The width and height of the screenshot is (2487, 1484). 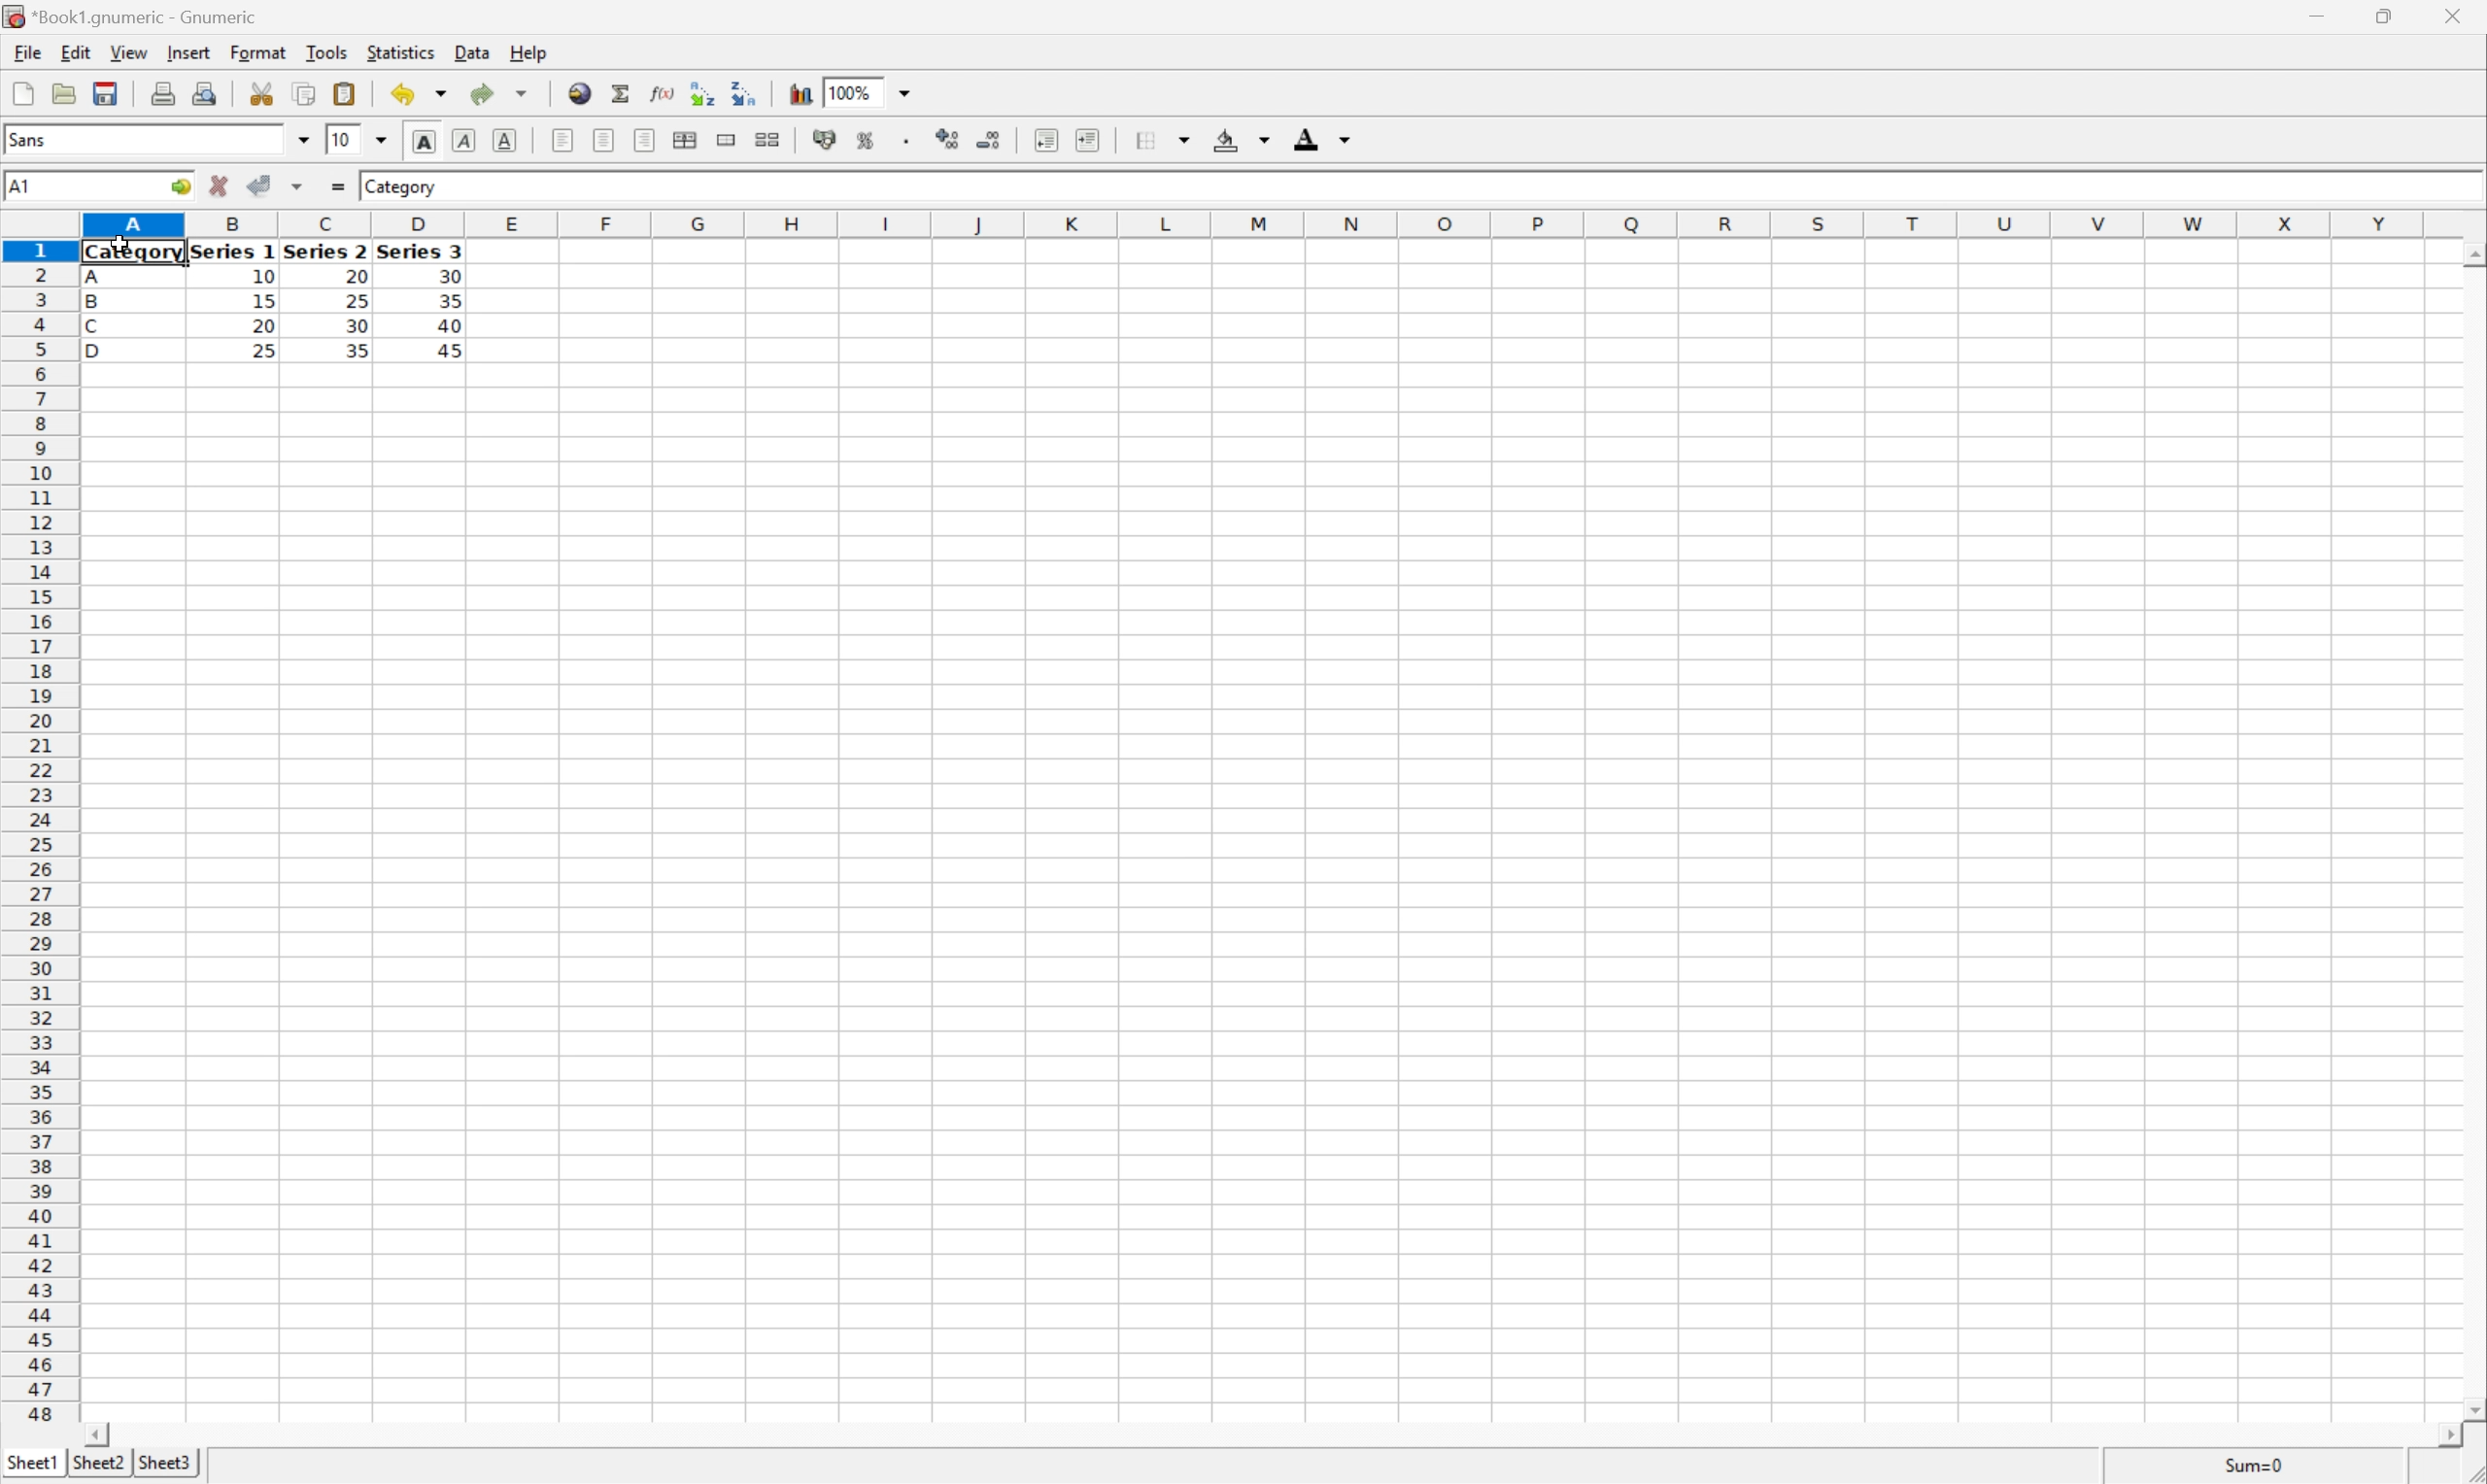 I want to click on Sheet1, so click(x=31, y=1464).